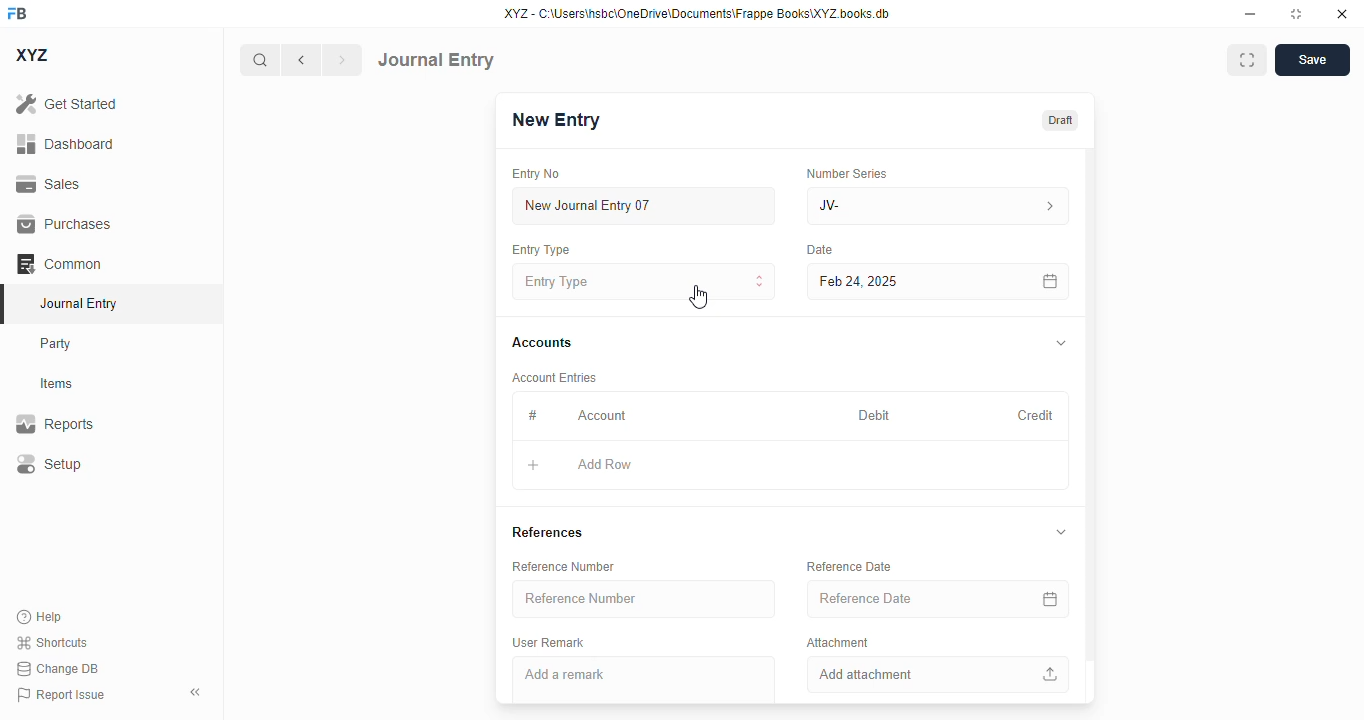  Describe the element at coordinates (937, 675) in the screenshot. I see `add attachment` at that location.